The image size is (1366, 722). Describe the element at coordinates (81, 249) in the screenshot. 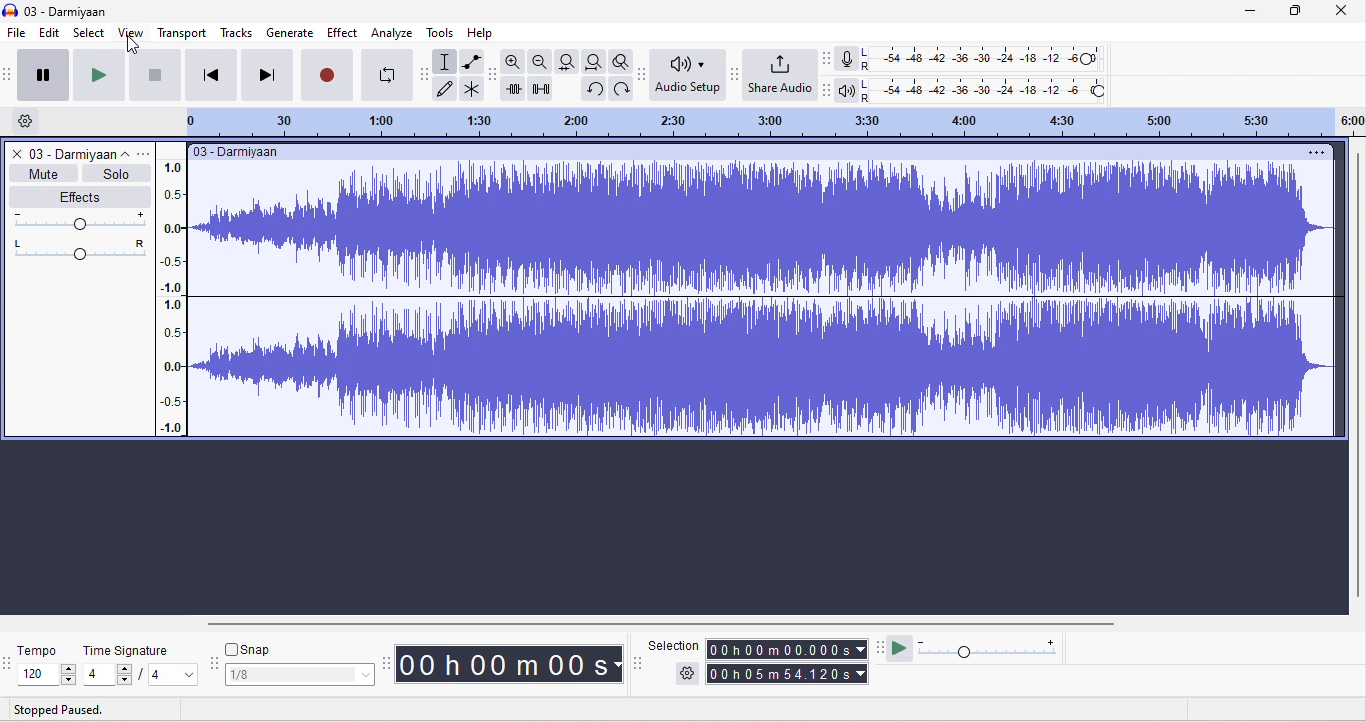

I see `pan` at that location.